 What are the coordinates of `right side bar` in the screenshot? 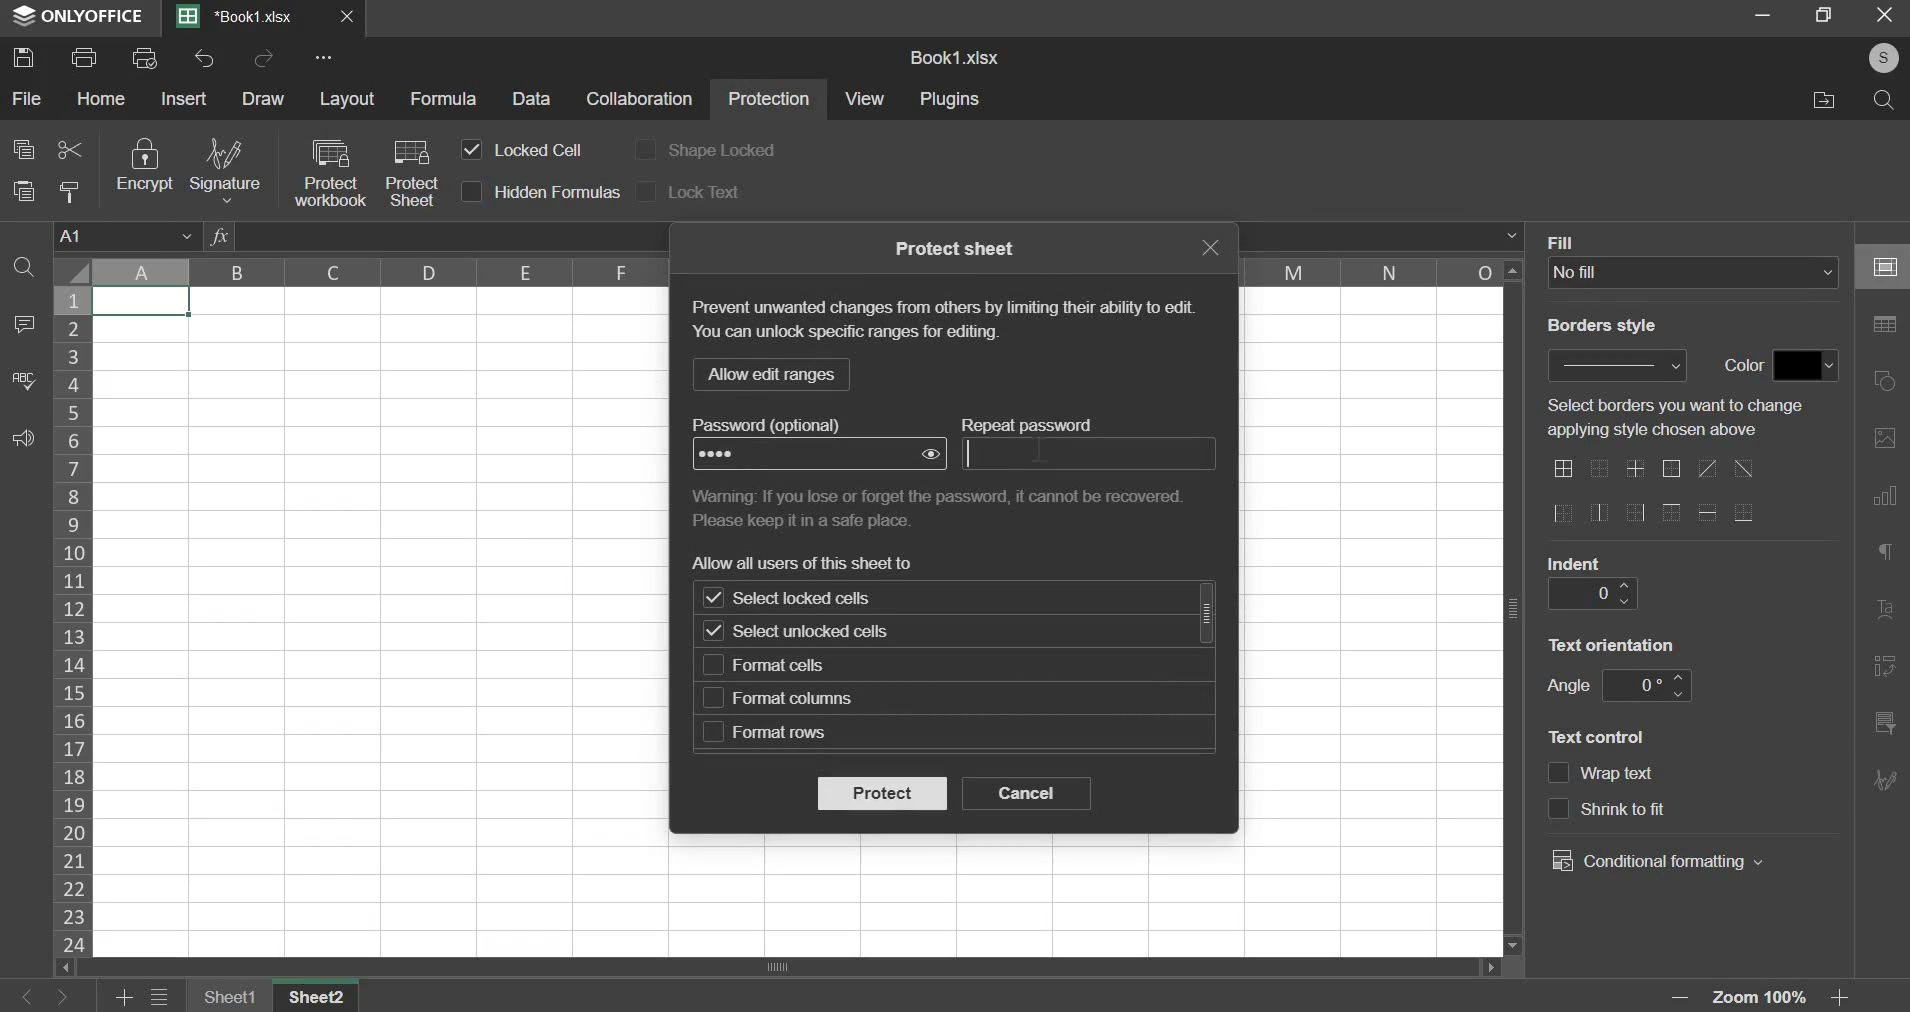 It's located at (1885, 437).